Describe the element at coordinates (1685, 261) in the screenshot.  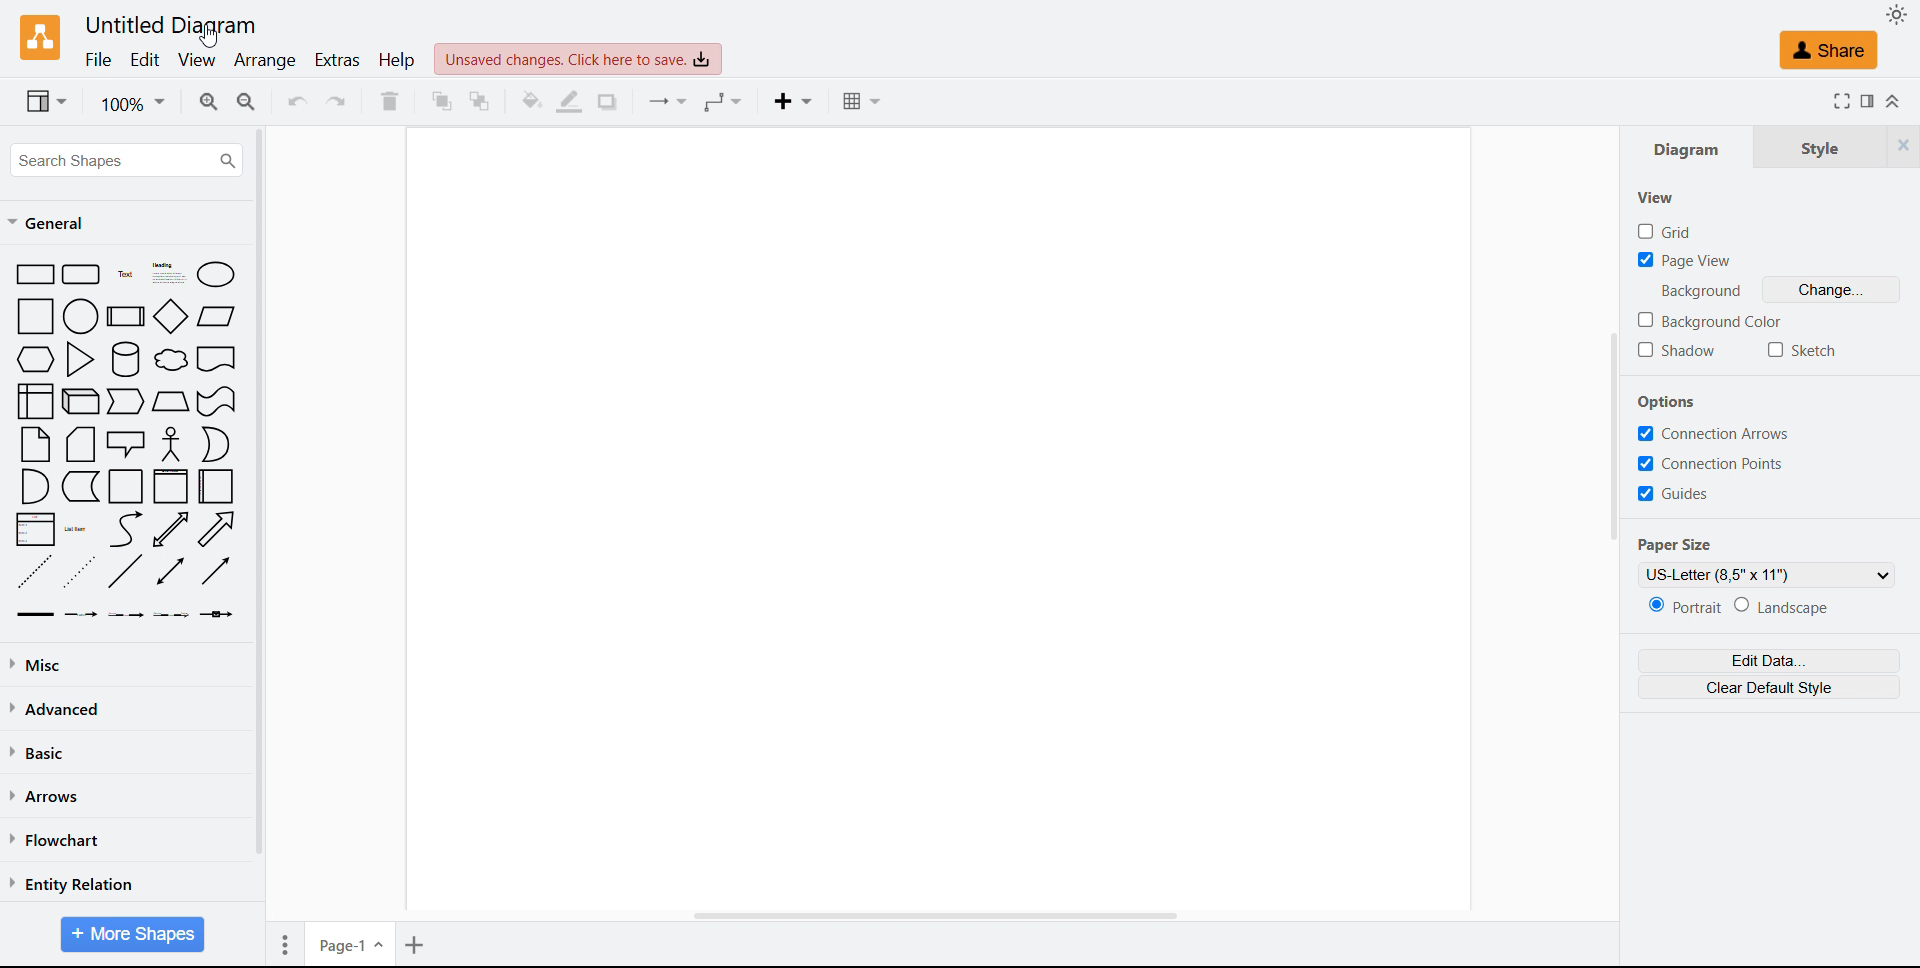
I see `Page view ` at that location.